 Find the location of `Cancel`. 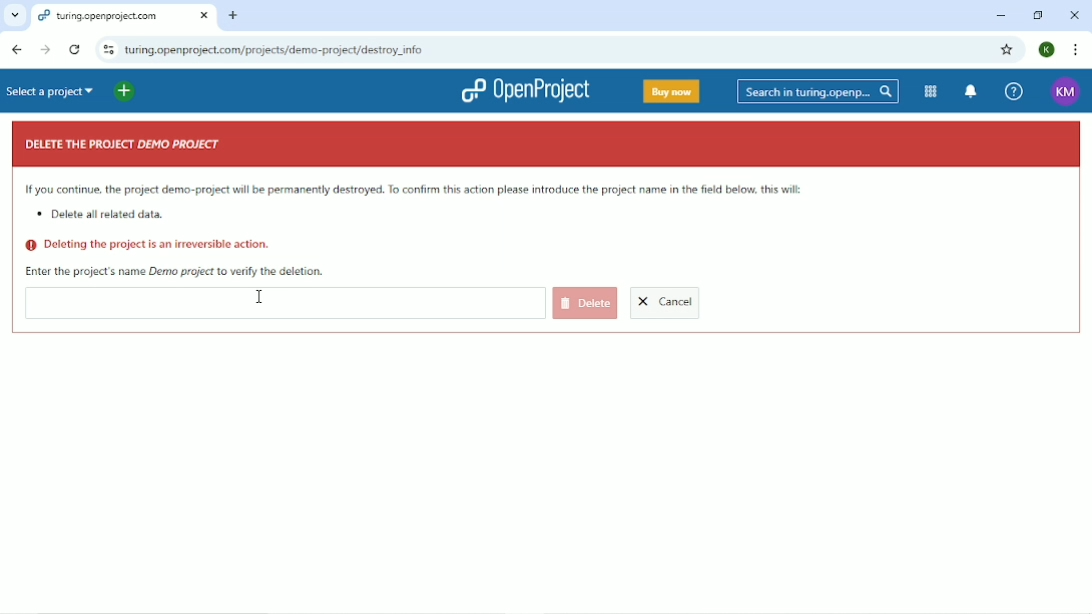

Cancel is located at coordinates (666, 304).